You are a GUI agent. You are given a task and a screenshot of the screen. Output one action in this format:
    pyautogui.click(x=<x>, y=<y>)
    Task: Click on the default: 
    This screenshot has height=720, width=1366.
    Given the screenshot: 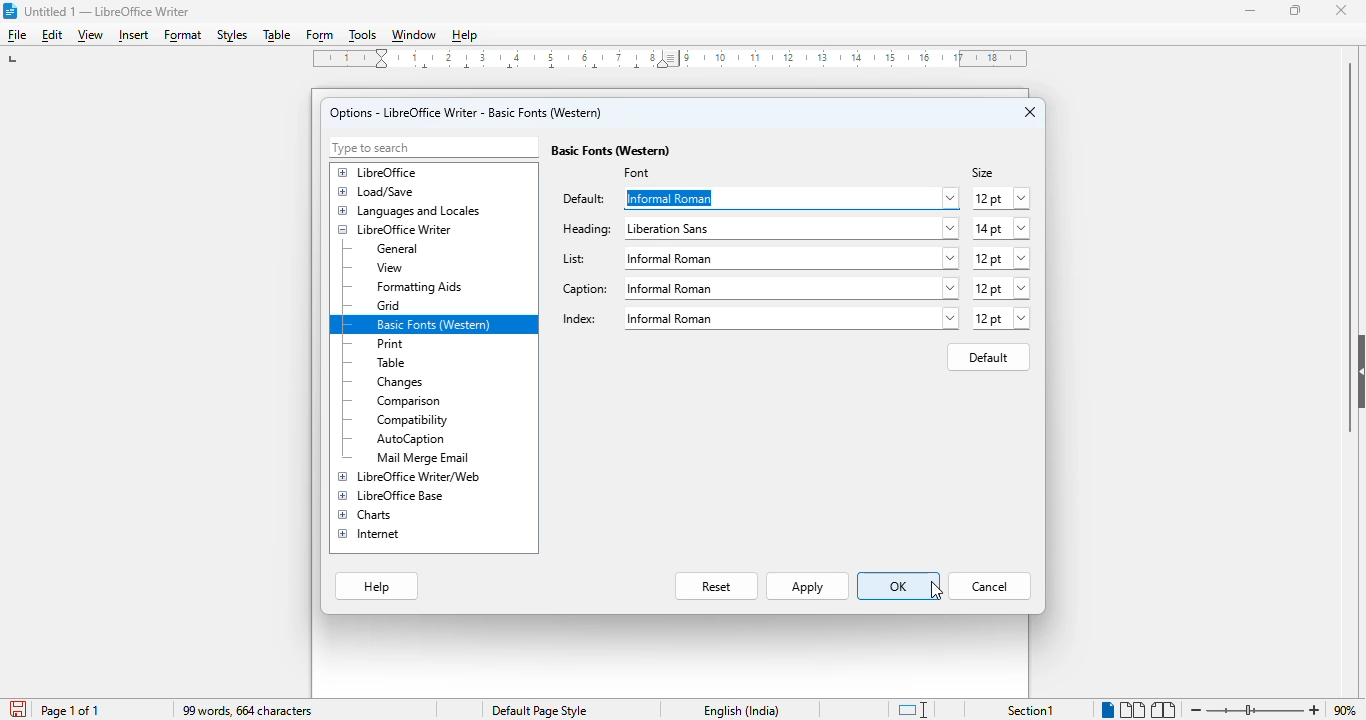 What is the action you would take?
    pyautogui.click(x=583, y=199)
    